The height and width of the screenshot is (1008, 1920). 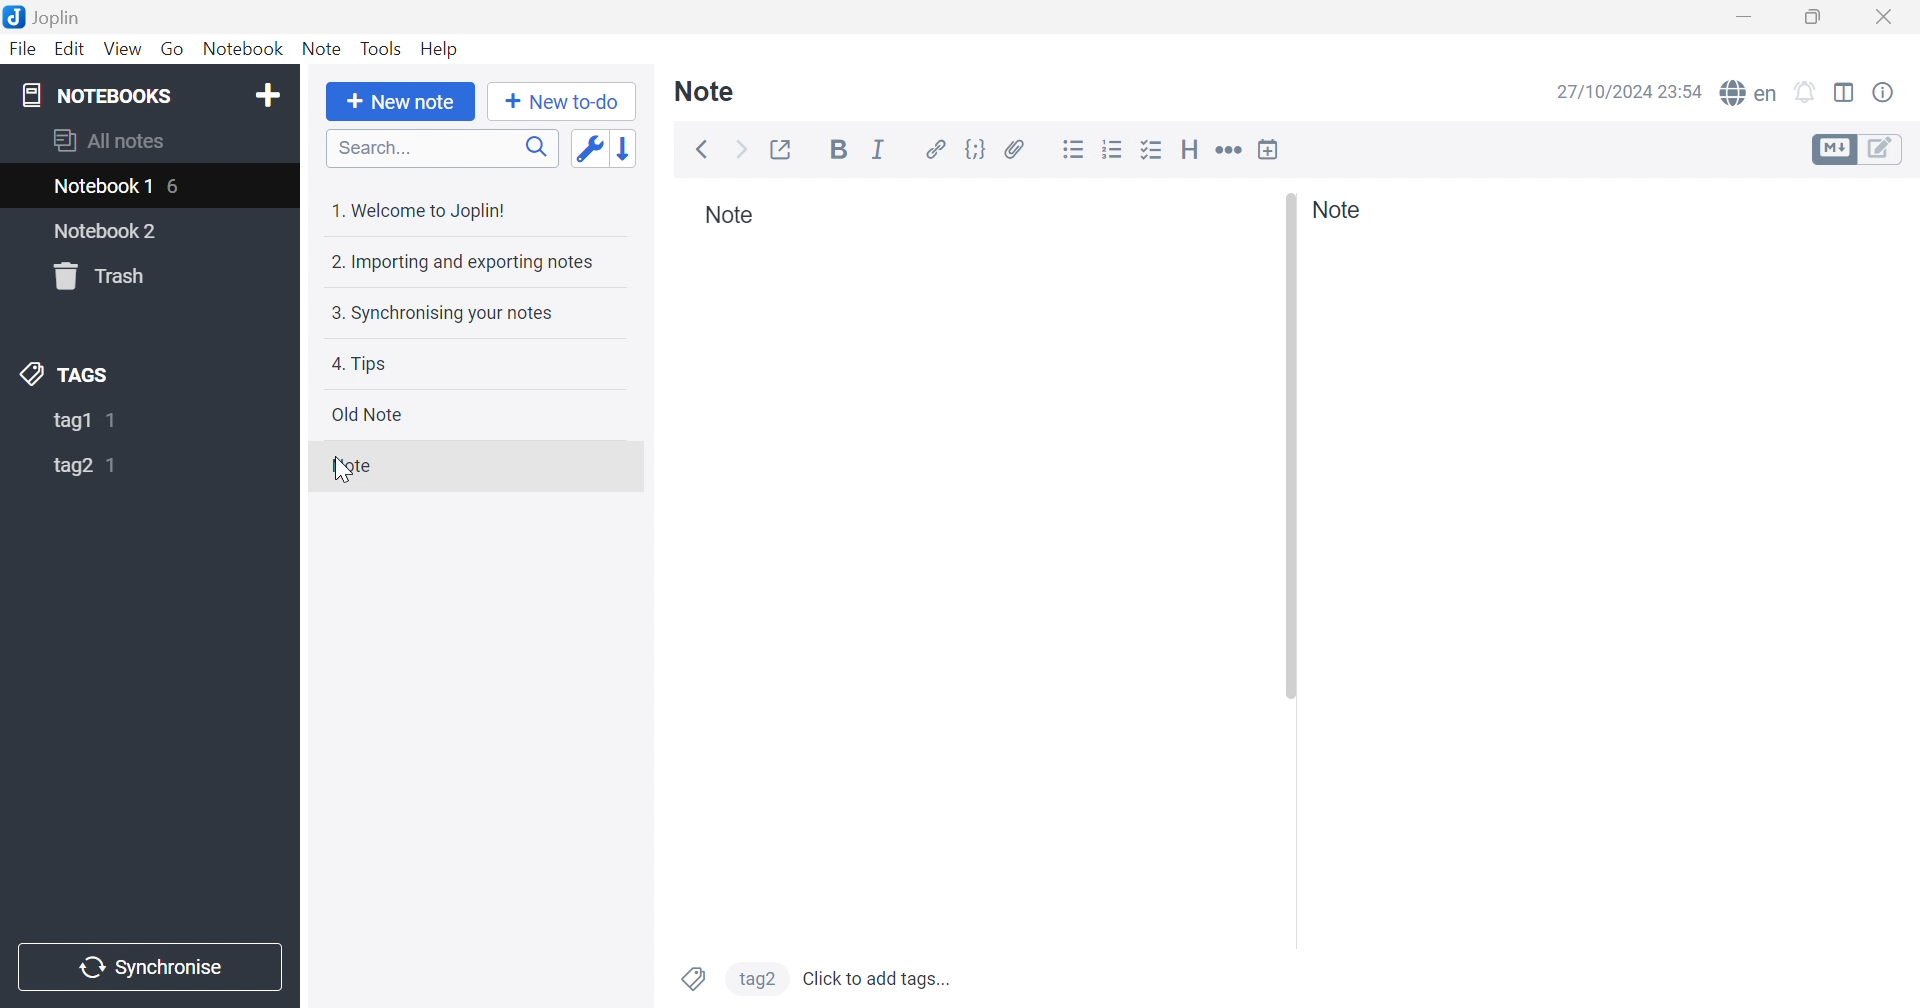 What do you see at coordinates (1337, 210) in the screenshot?
I see `Note` at bounding box center [1337, 210].